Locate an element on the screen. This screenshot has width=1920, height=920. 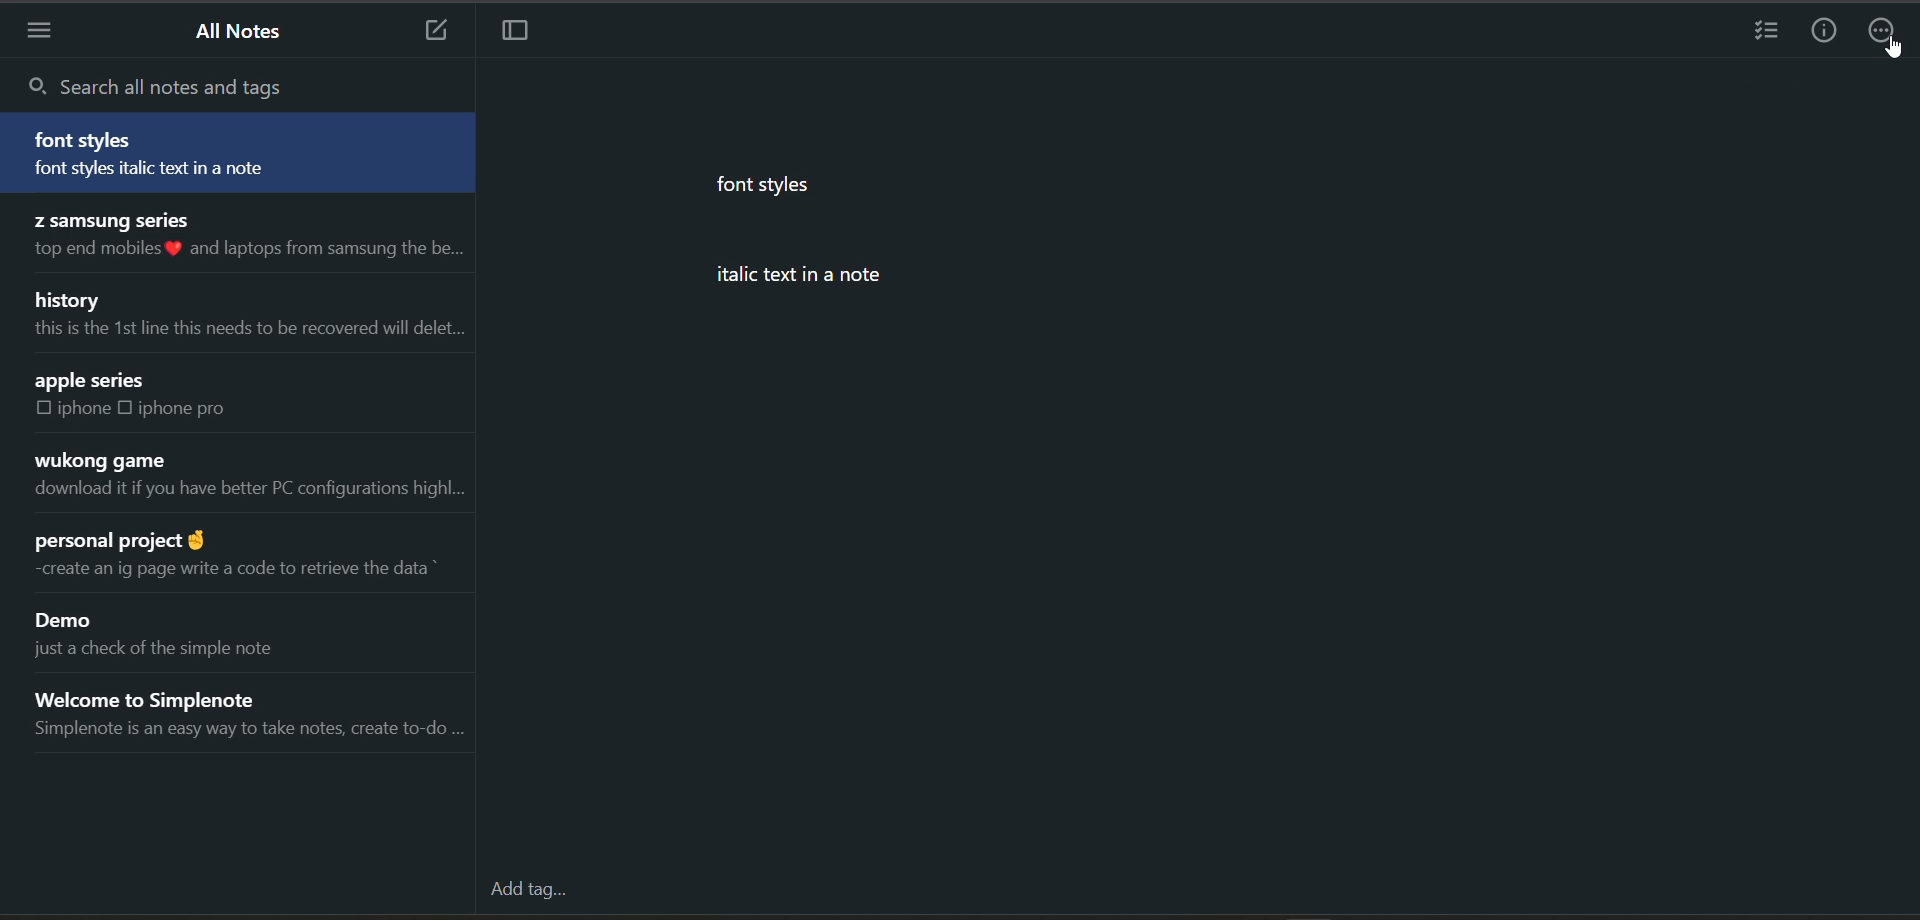
actions is located at coordinates (1887, 28).